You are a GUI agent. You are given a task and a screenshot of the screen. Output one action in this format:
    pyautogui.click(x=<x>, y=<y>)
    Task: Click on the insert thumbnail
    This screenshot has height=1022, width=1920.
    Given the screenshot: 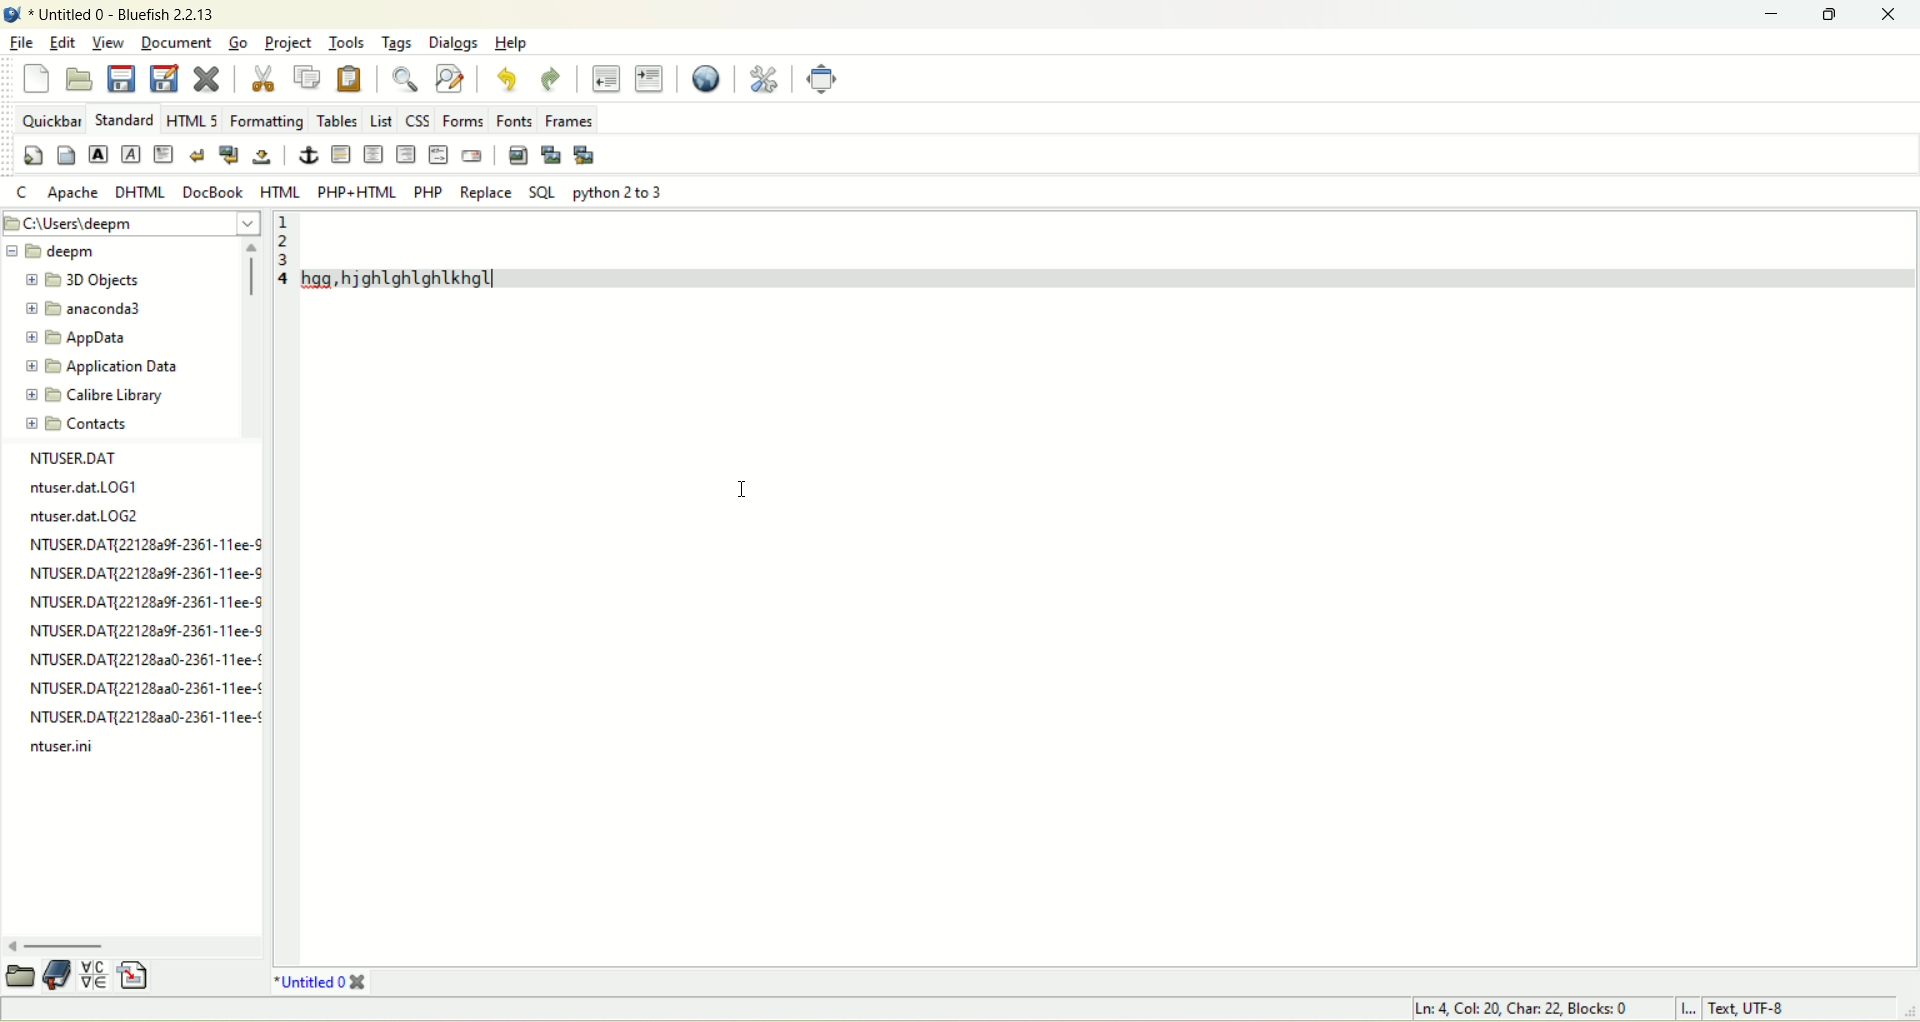 What is the action you would take?
    pyautogui.click(x=552, y=157)
    